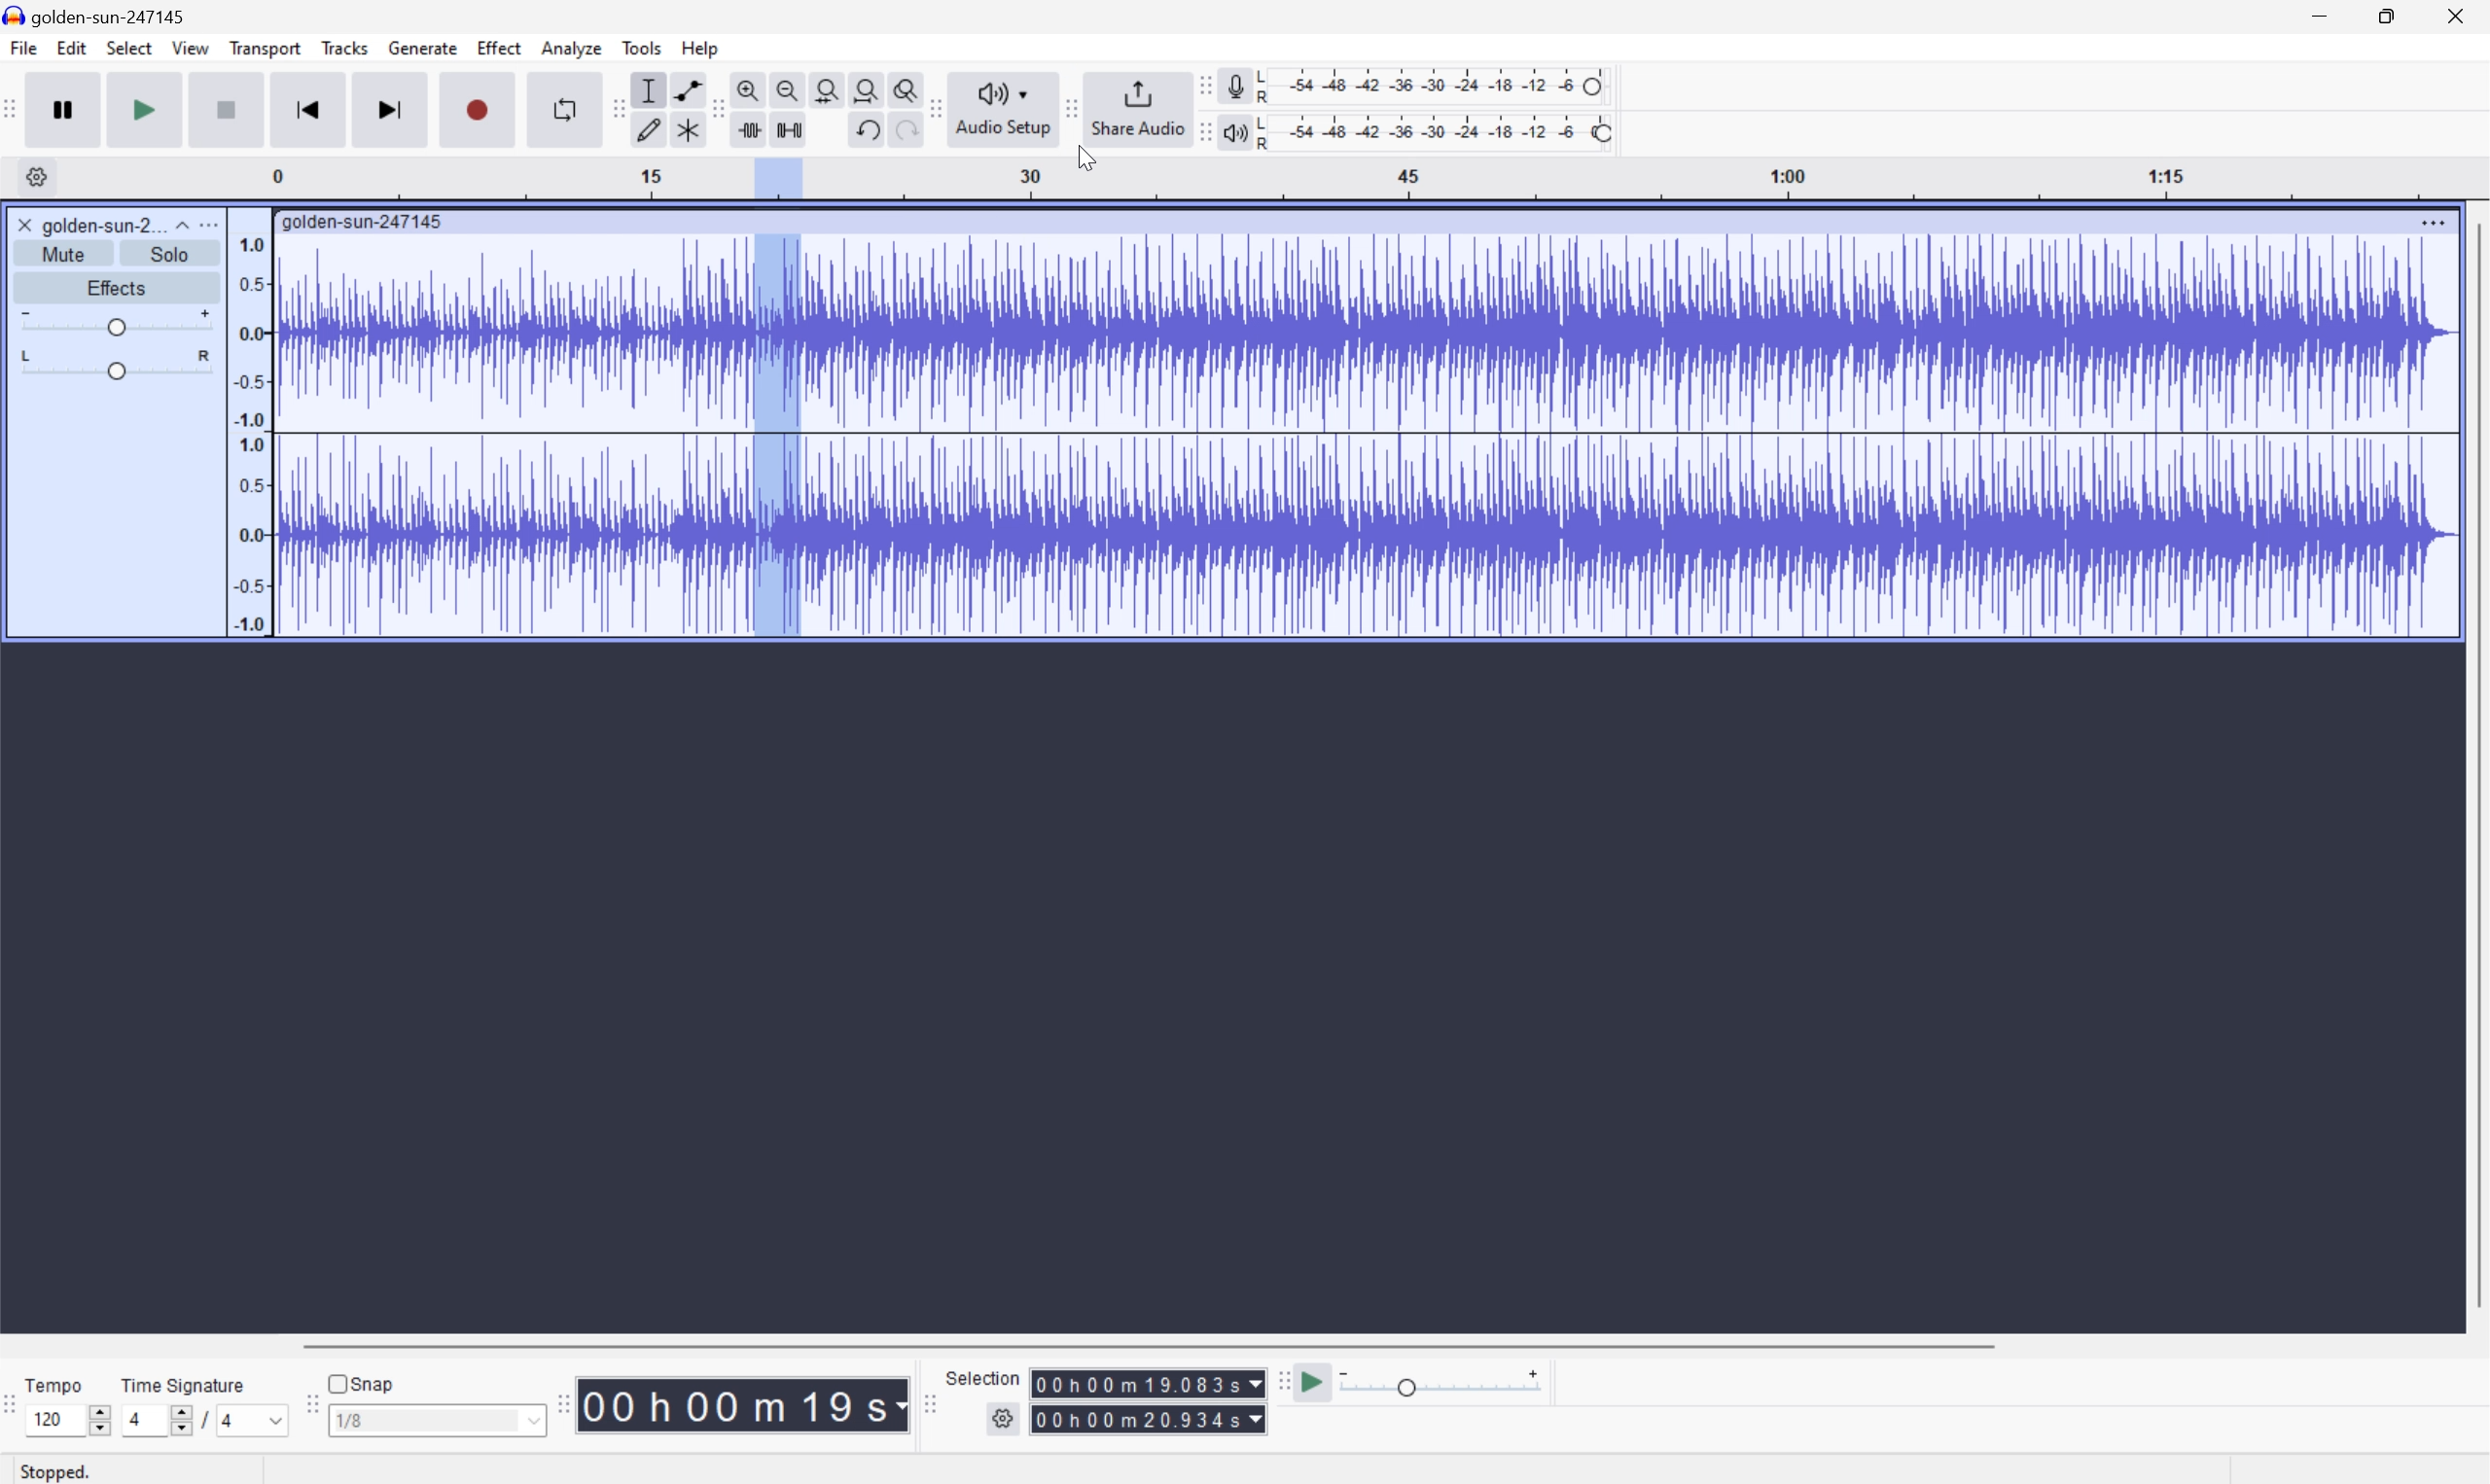 This screenshot has height=1484, width=2490. I want to click on 4, so click(229, 1423).